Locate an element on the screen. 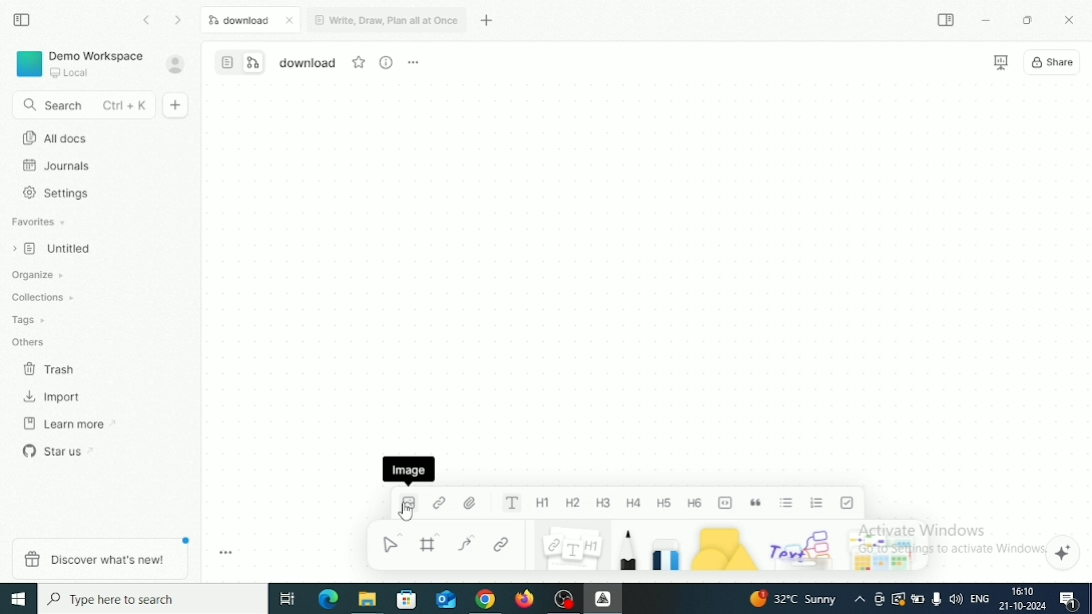 The height and width of the screenshot is (614, 1092). Untitled is located at coordinates (53, 249).